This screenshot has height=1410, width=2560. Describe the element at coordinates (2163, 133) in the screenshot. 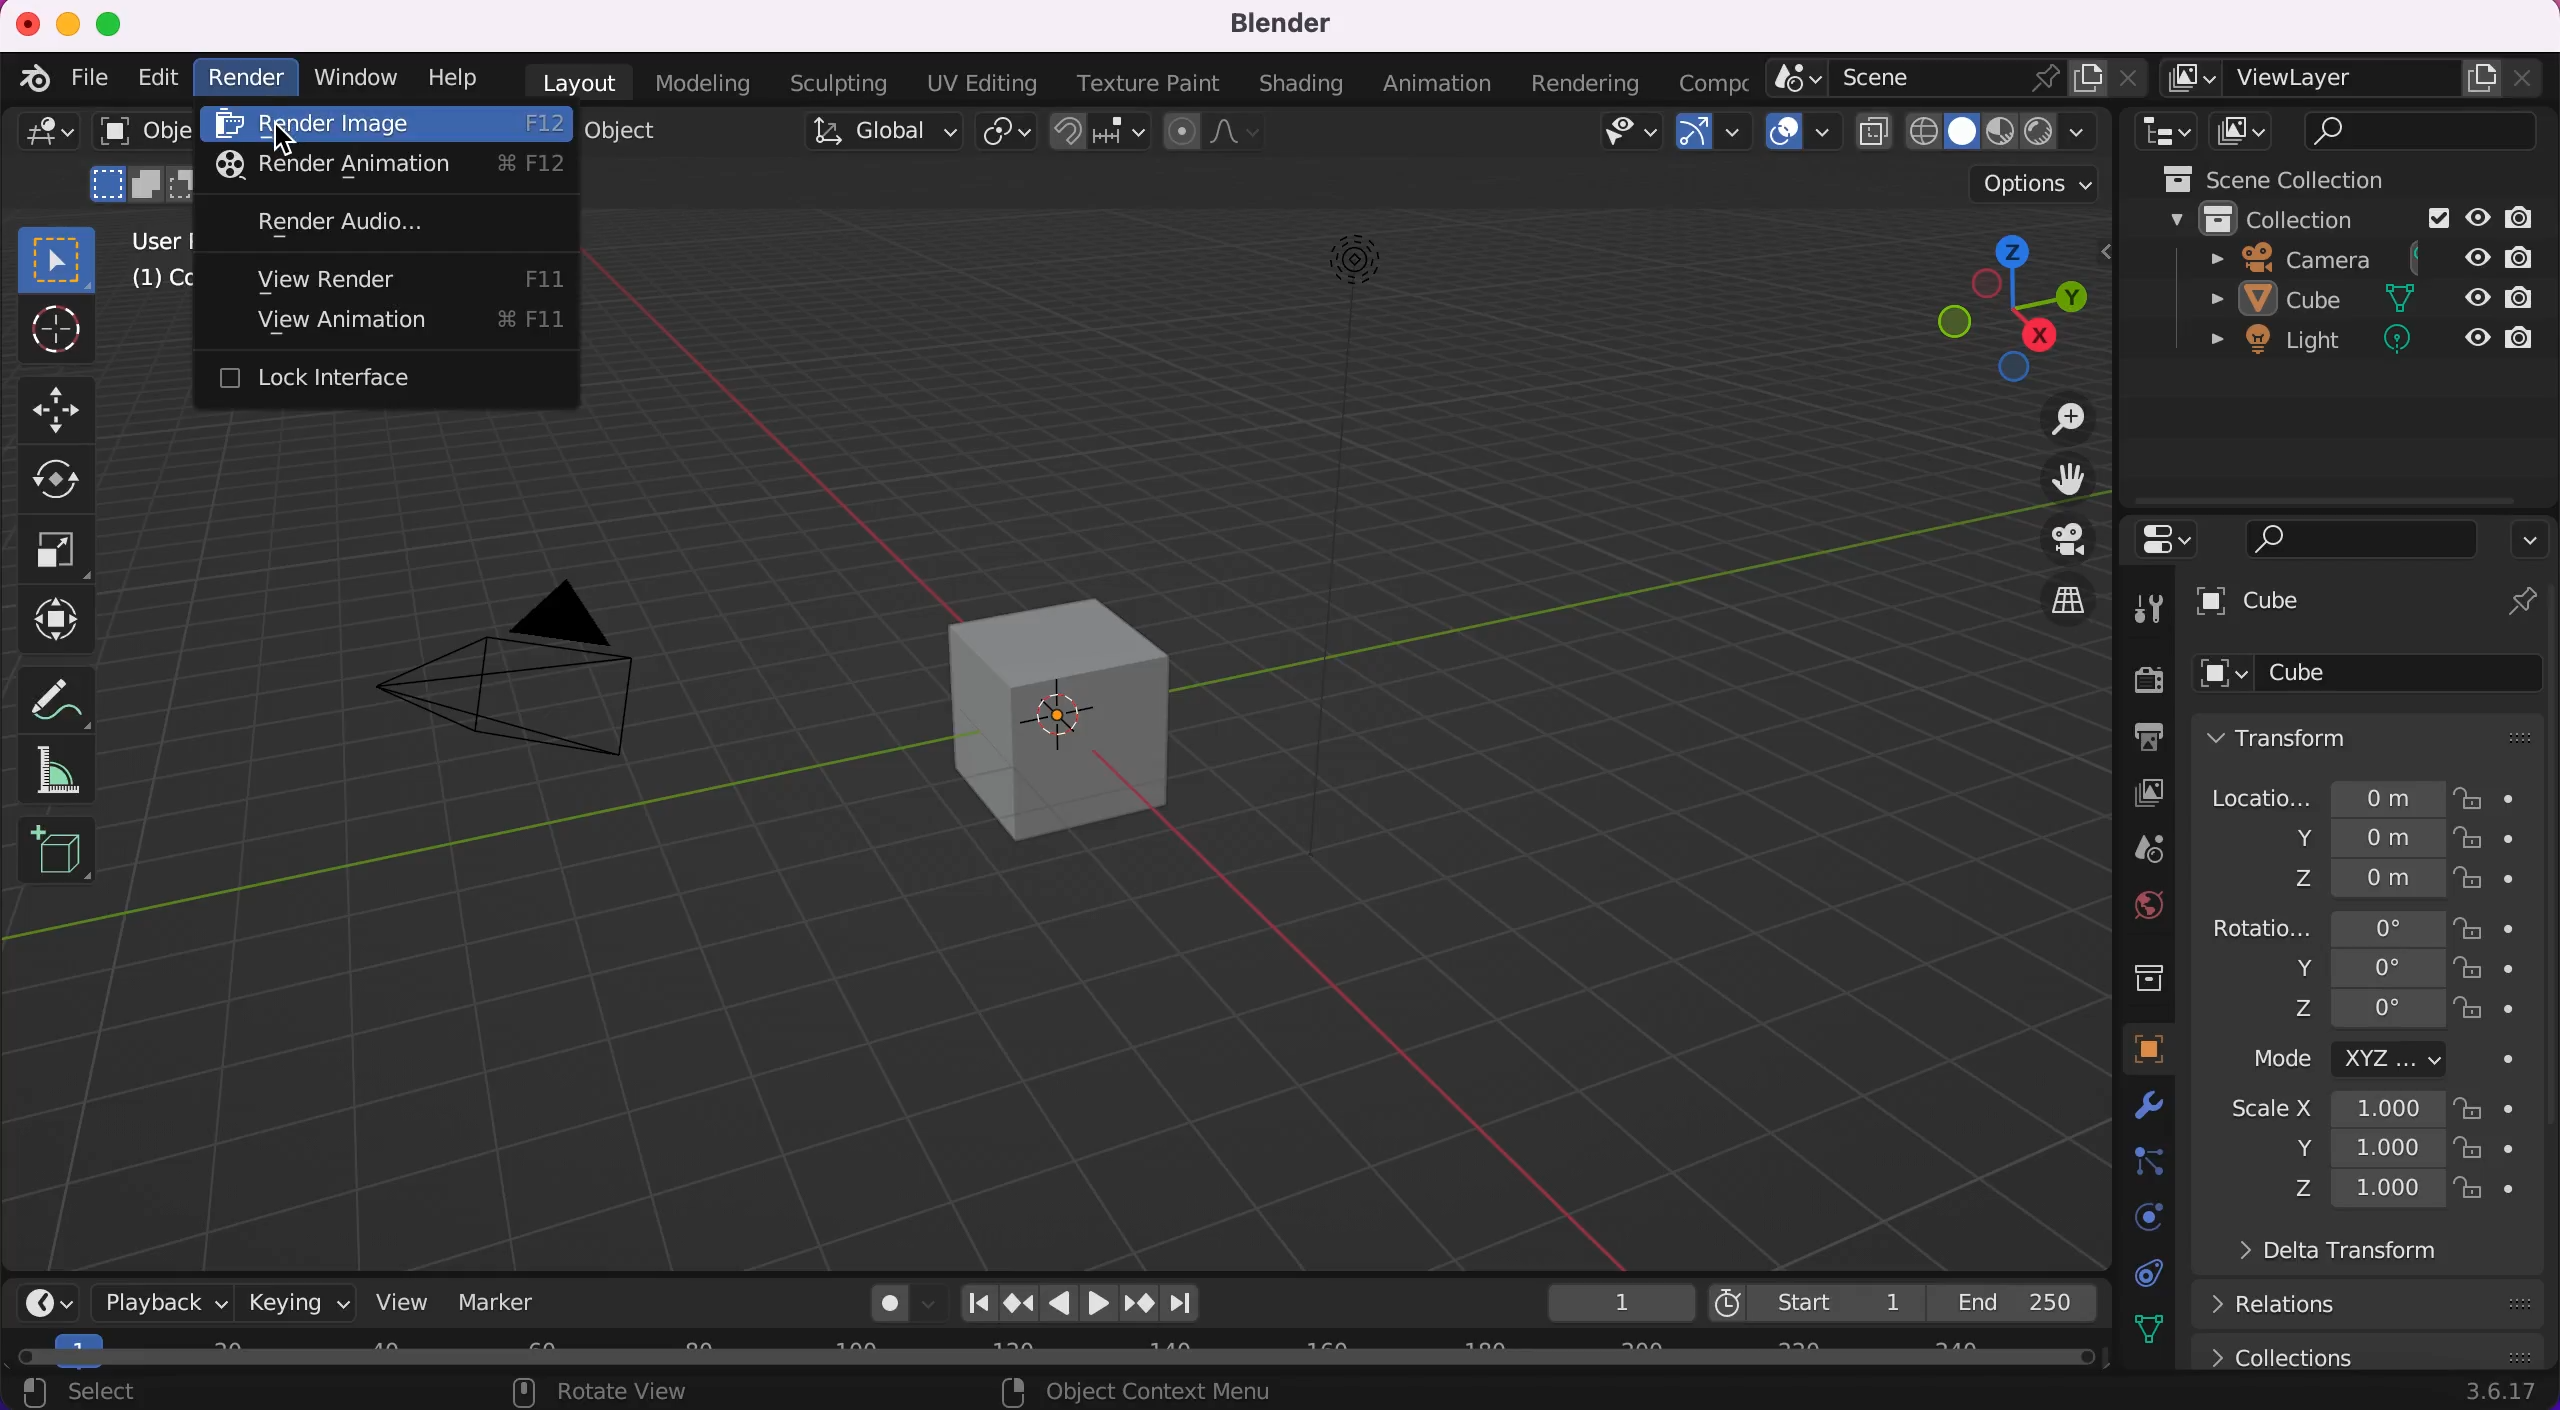

I see `editor type` at that location.